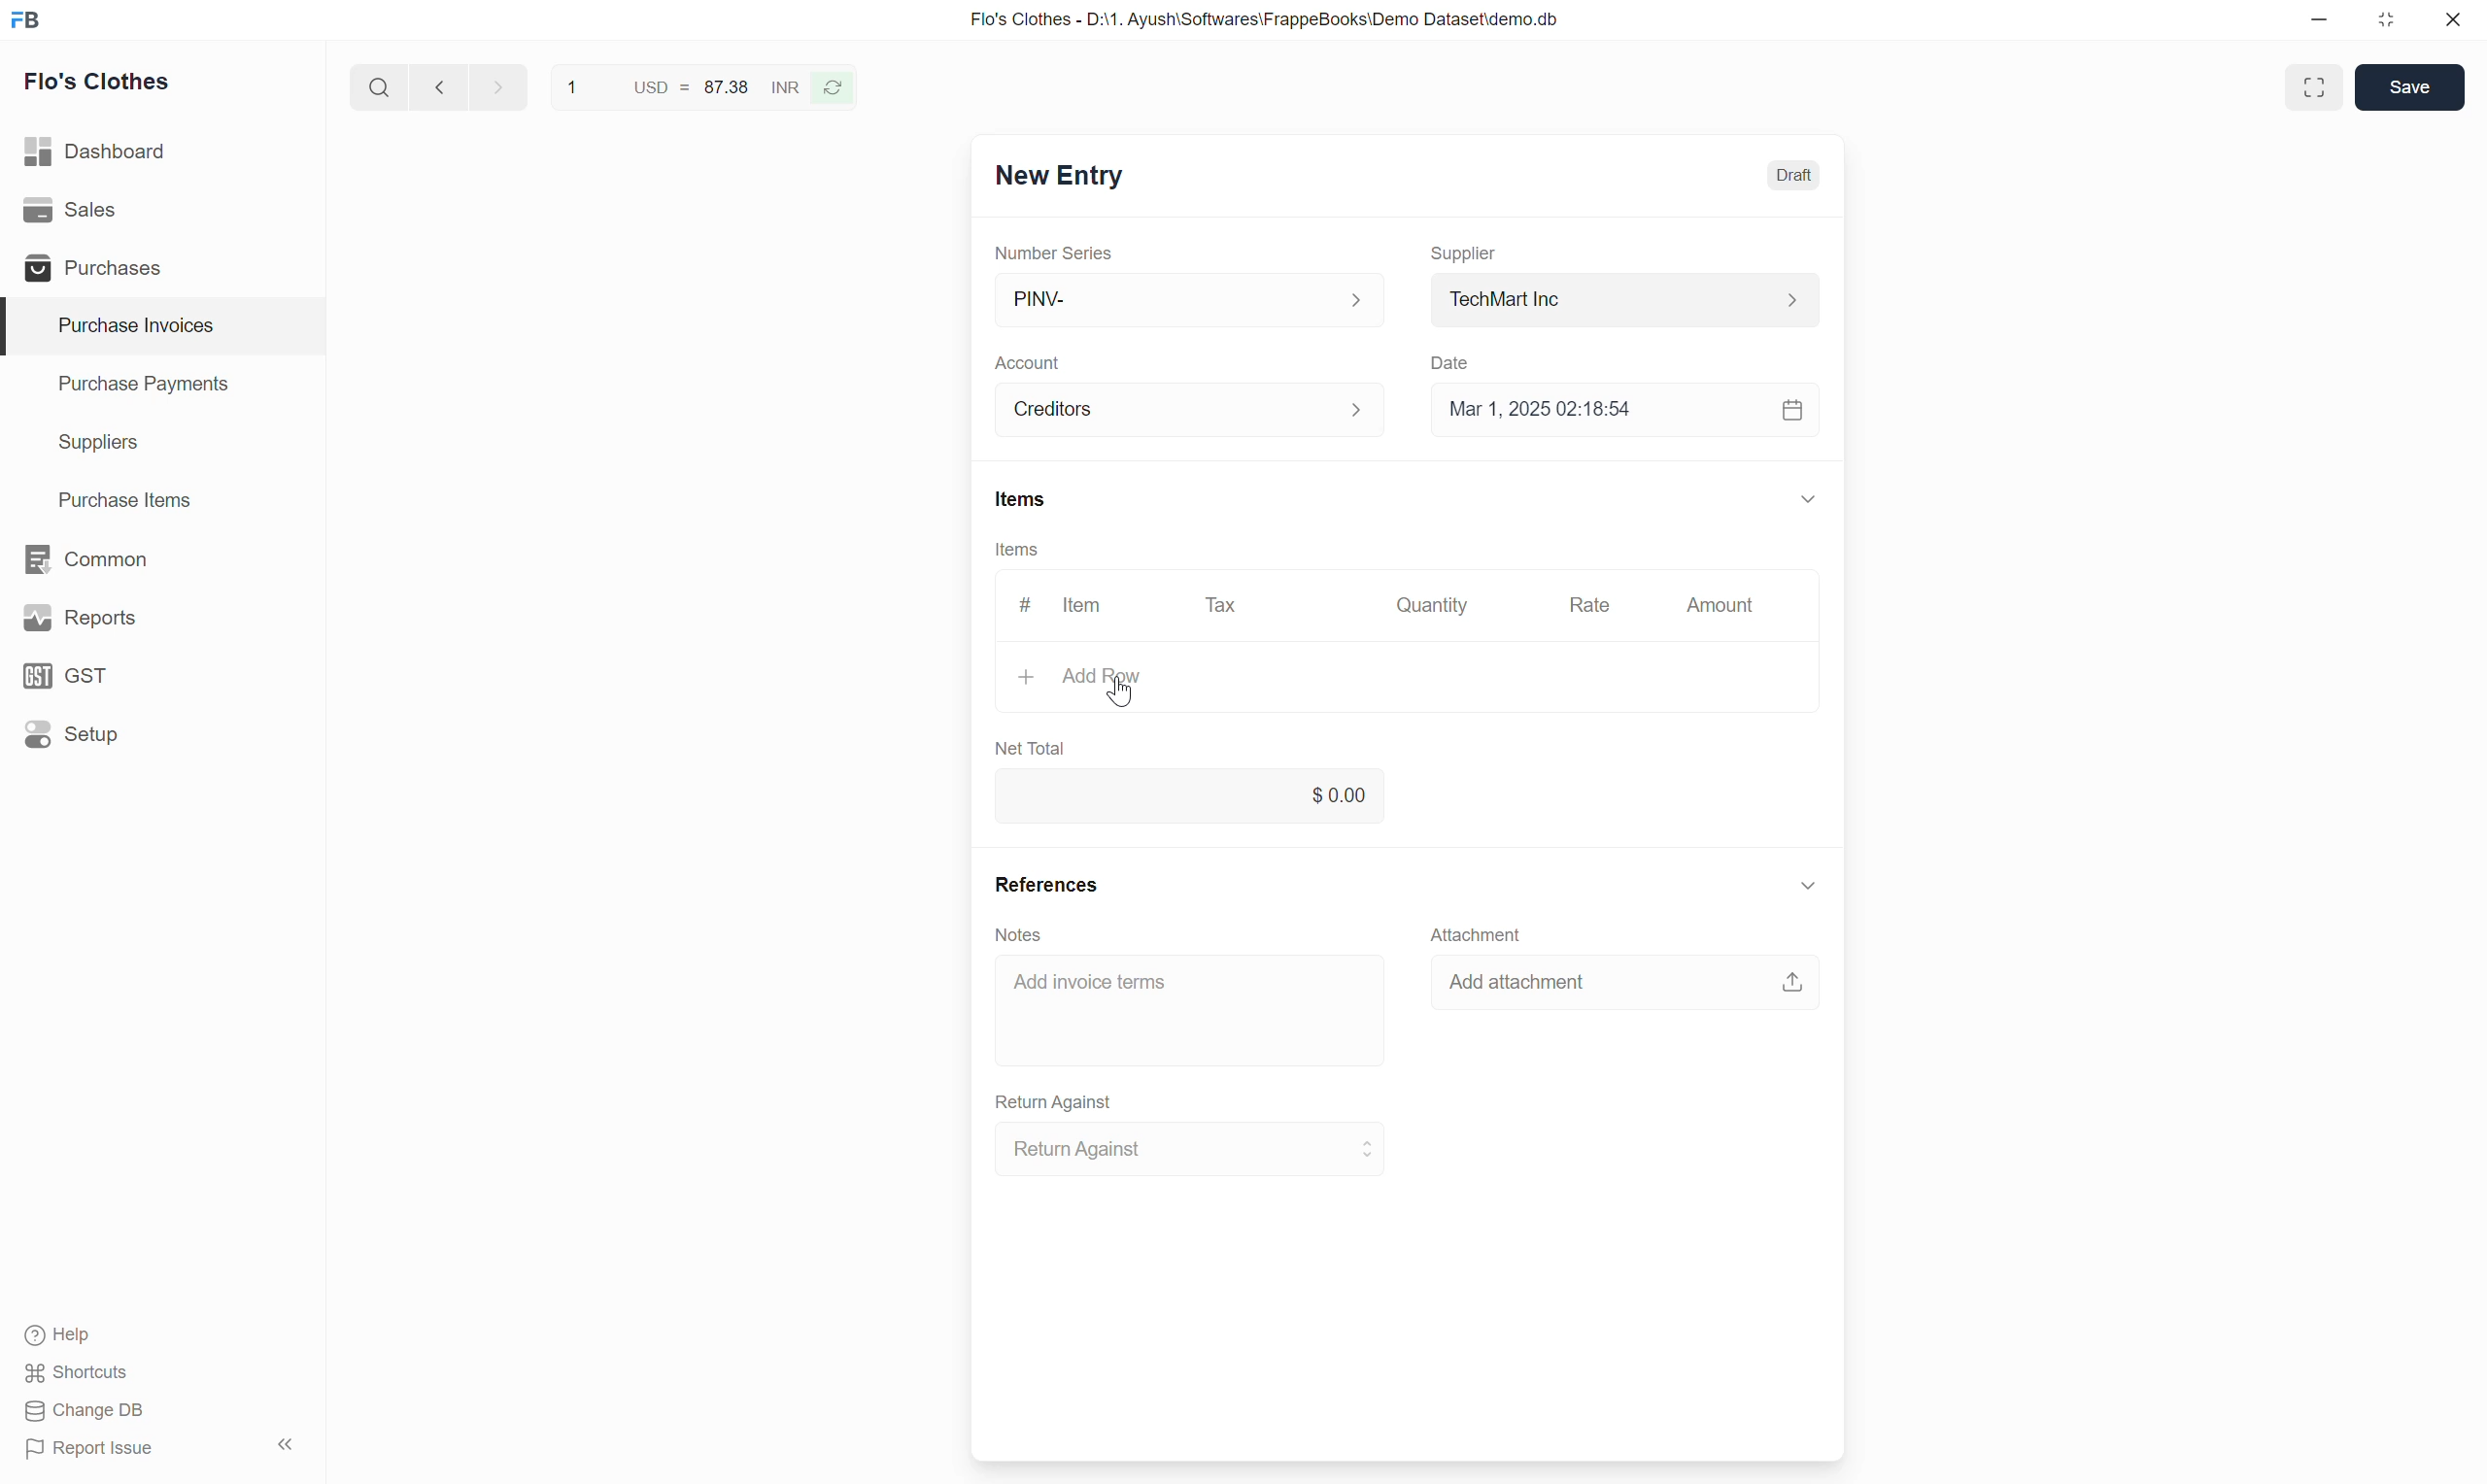 This screenshot has height=1484, width=2487. What do you see at coordinates (1188, 301) in the screenshot?
I see `PINV-` at bounding box center [1188, 301].